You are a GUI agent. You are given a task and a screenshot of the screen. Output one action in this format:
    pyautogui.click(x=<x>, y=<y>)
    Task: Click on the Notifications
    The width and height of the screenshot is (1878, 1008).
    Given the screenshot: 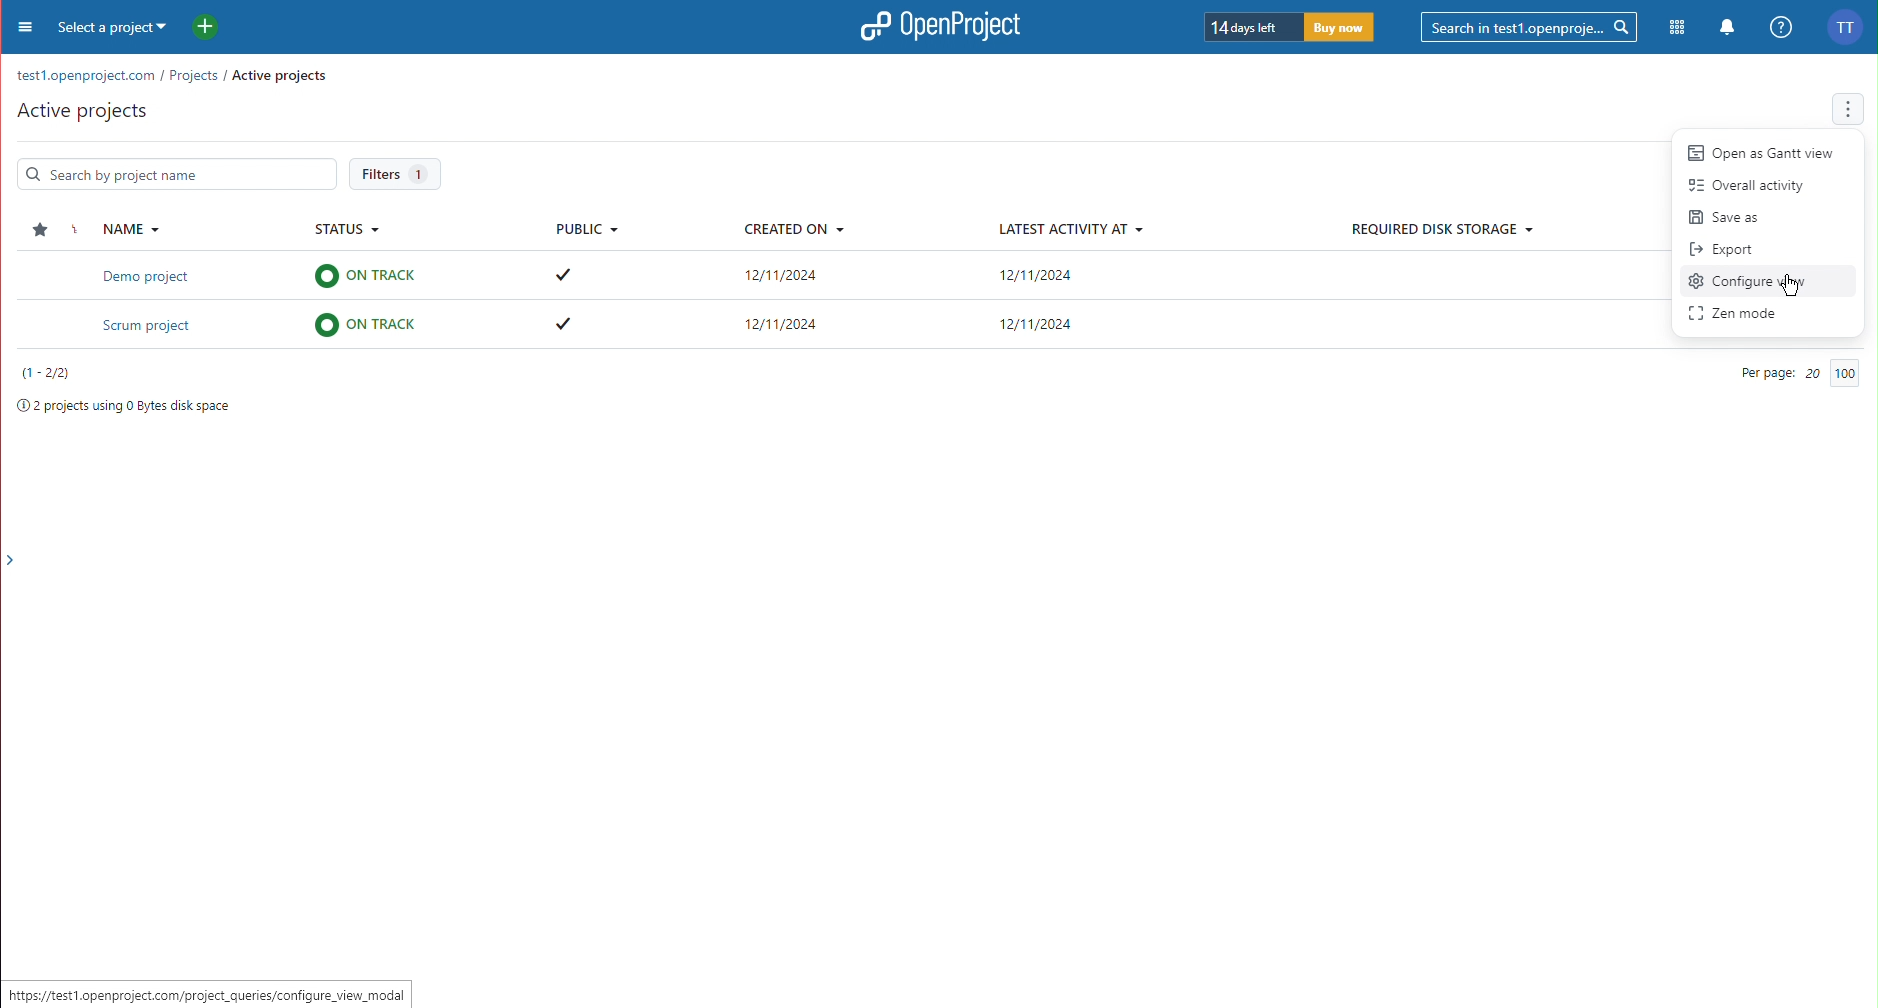 What is the action you would take?
    pyautogui.click(x=1725, y=29)
    